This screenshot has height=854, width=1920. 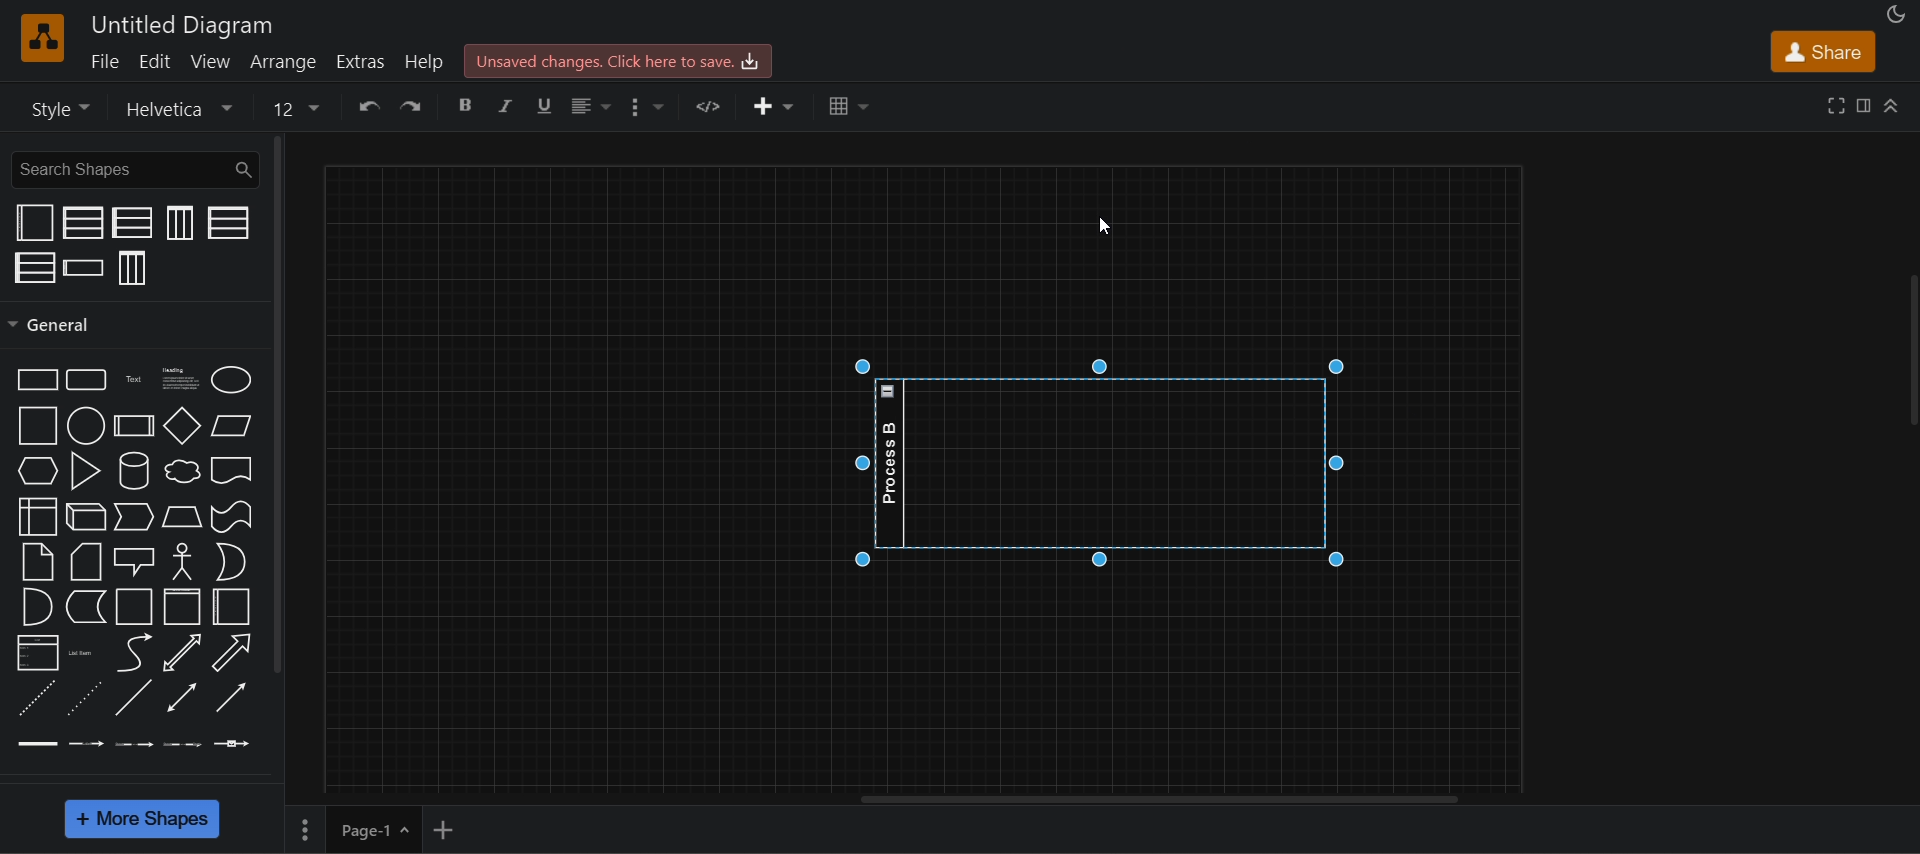 What do you see at coordinates (135, 223) in the screenshot?
I see `horizontal pool 2` at bounding box center [135, 223].